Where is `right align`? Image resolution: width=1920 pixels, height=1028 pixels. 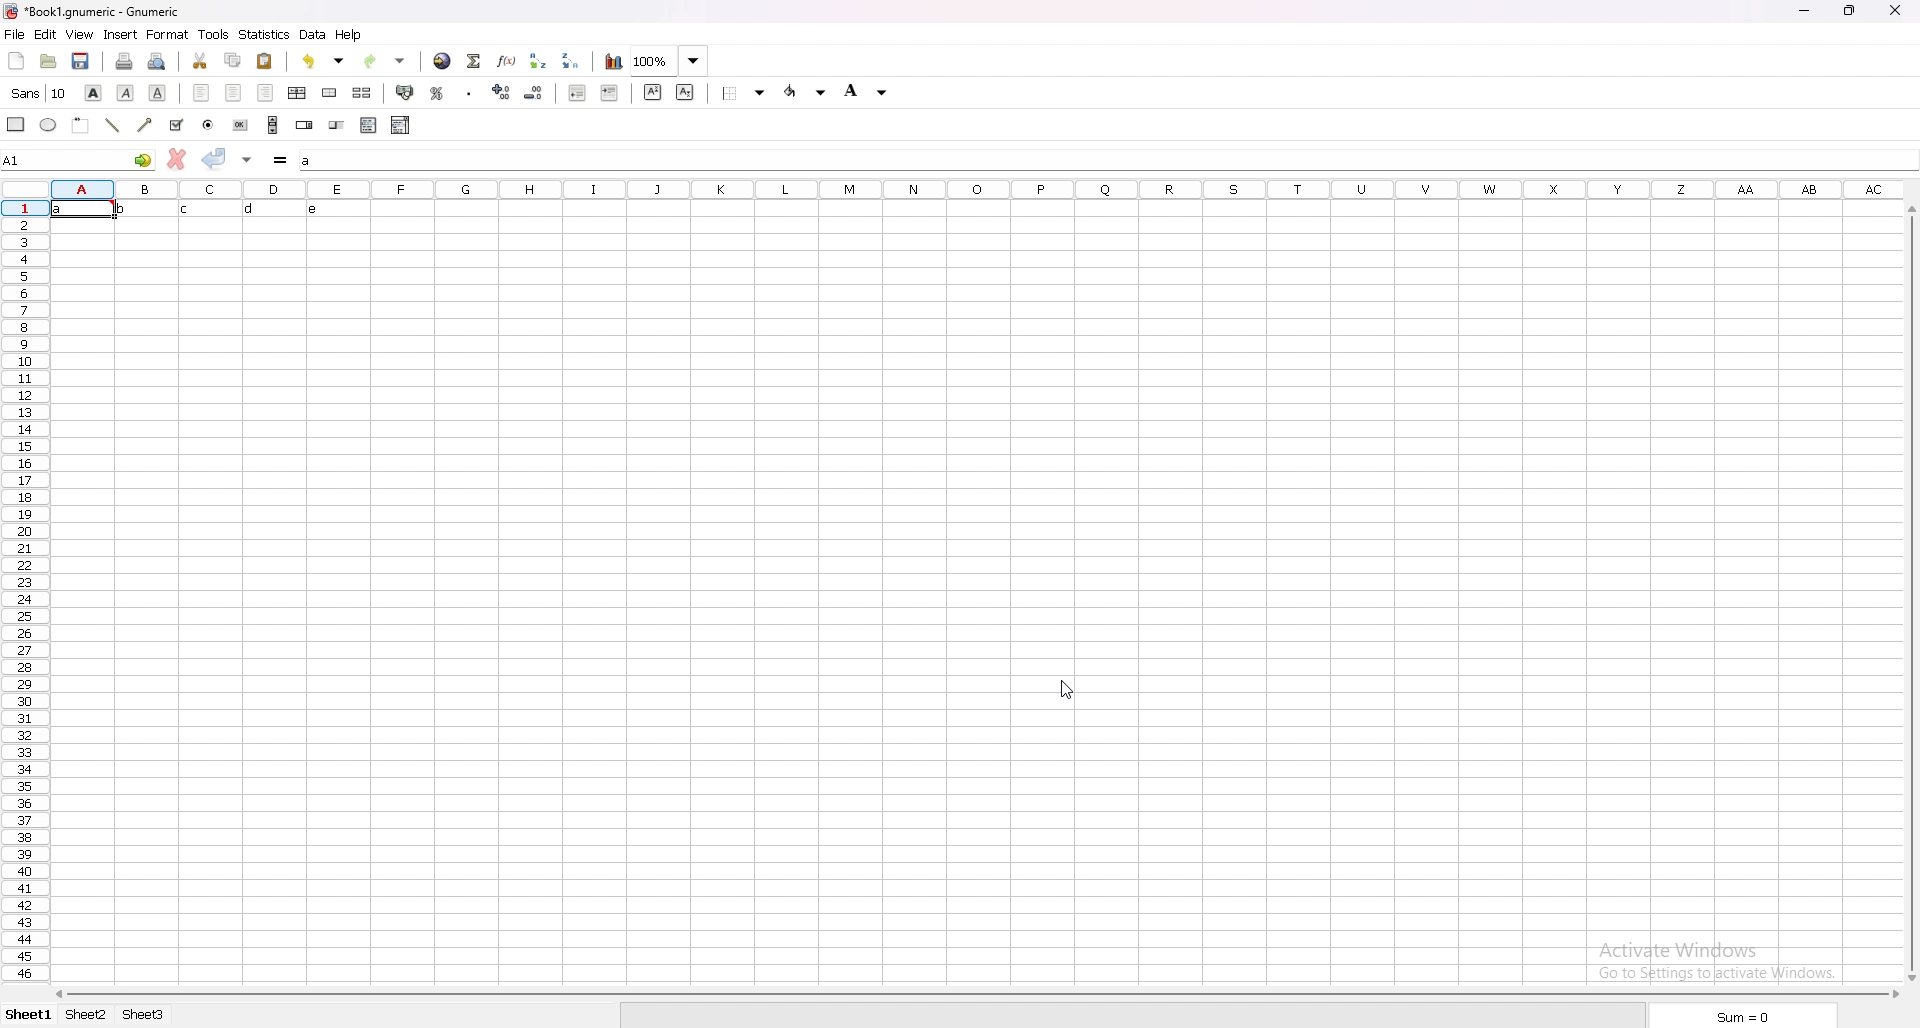 right align is located at coordinates (266, 93).